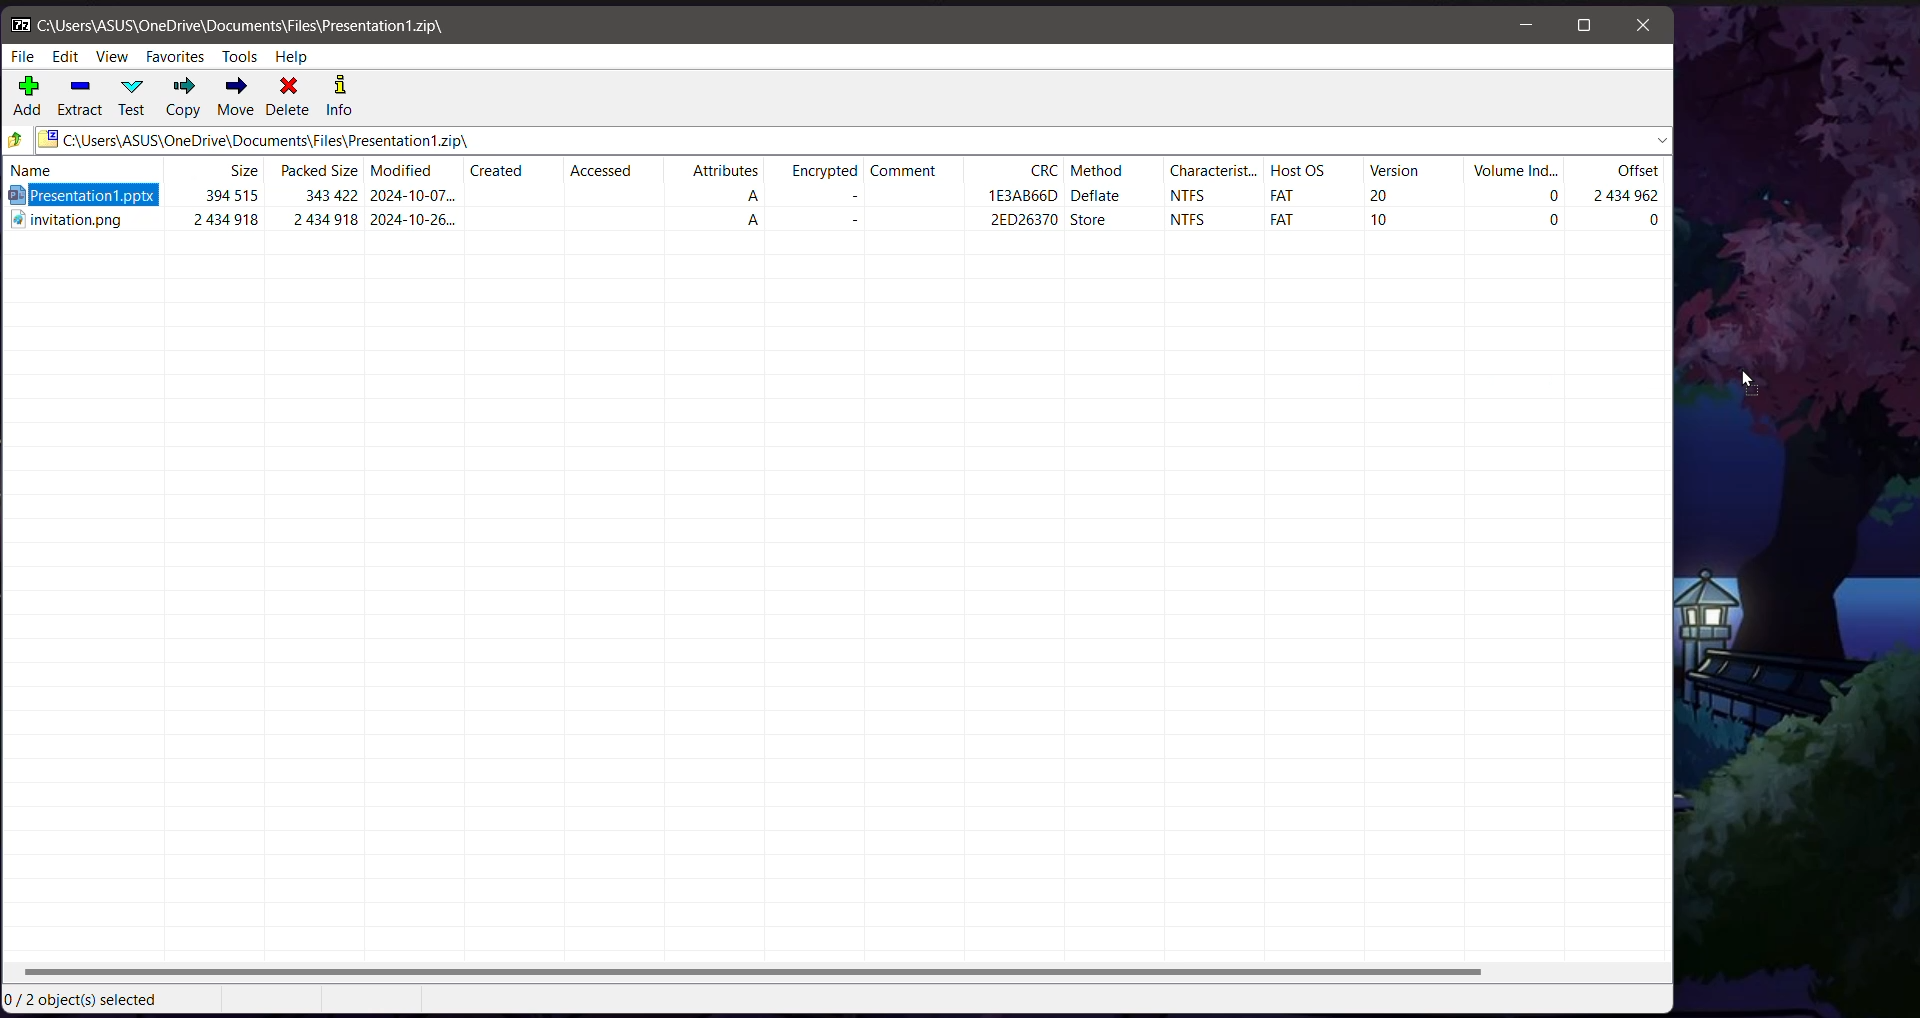 The width and height of the screenshot is (1920, 1018). Describe the element at coordinates (854, 141) in the screenshot. I see `Current Folder Path` at that location.